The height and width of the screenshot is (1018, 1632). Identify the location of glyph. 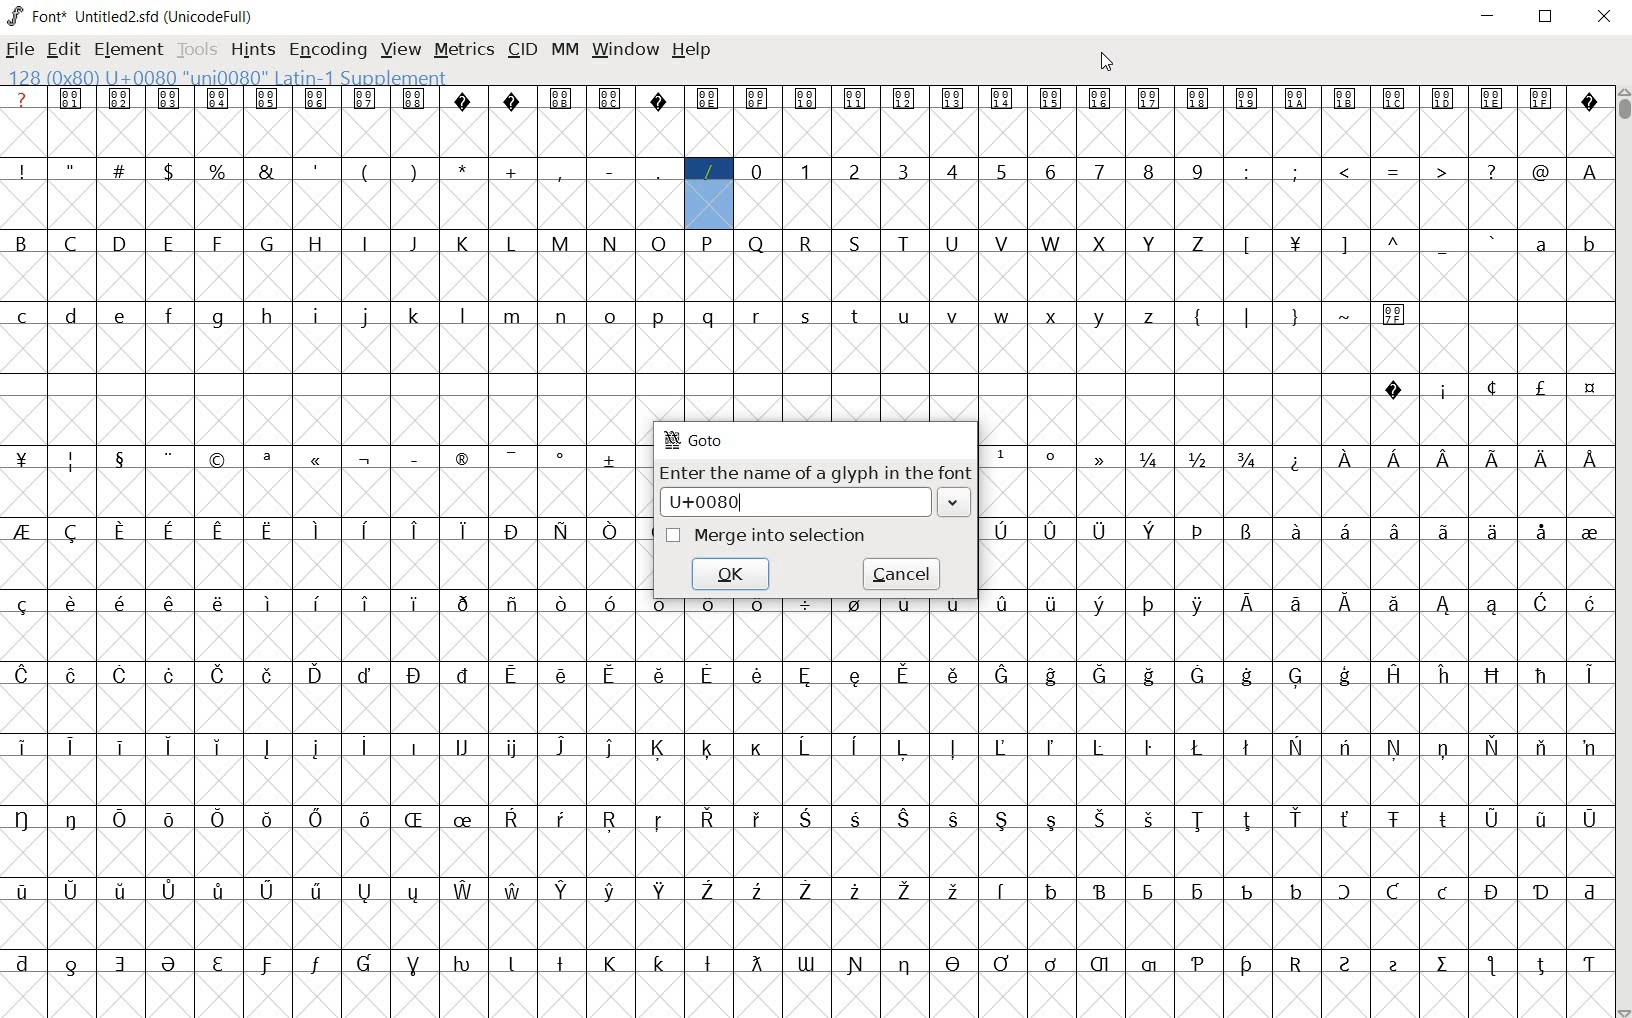
(561, 460).